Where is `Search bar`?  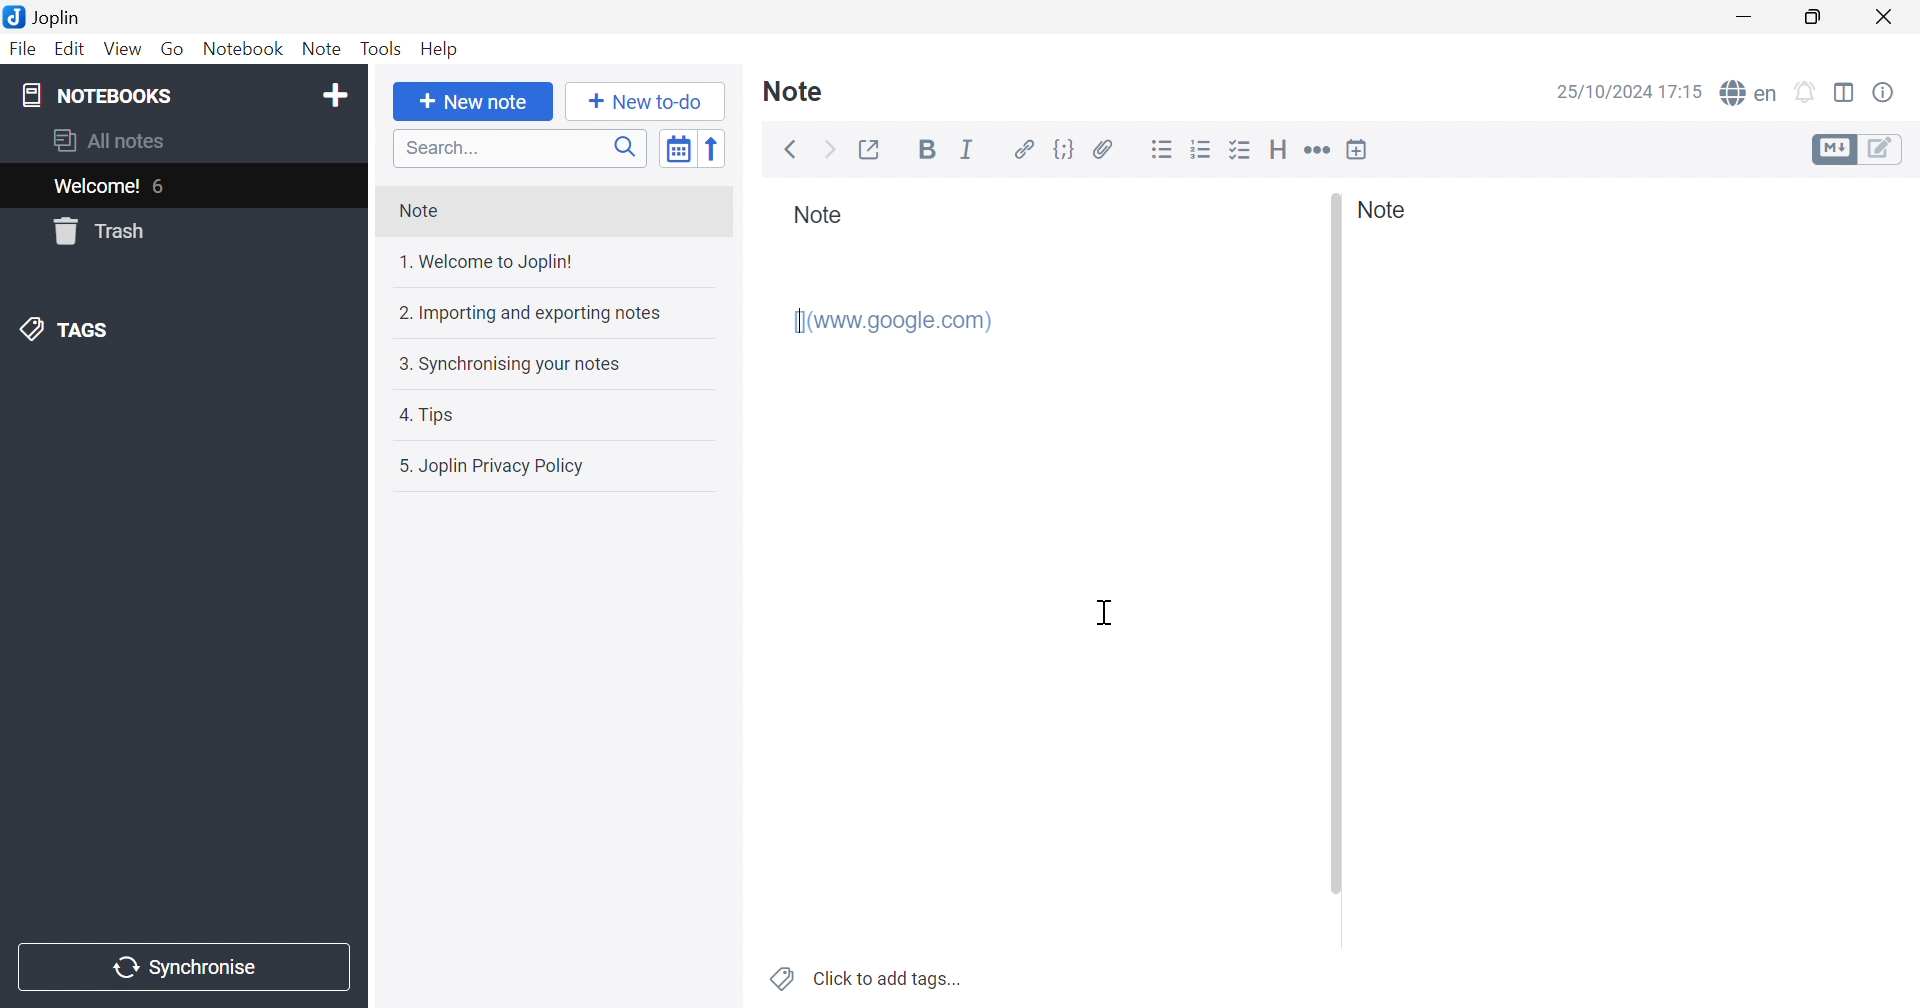 Search bar is located at coordinates (522, 147).